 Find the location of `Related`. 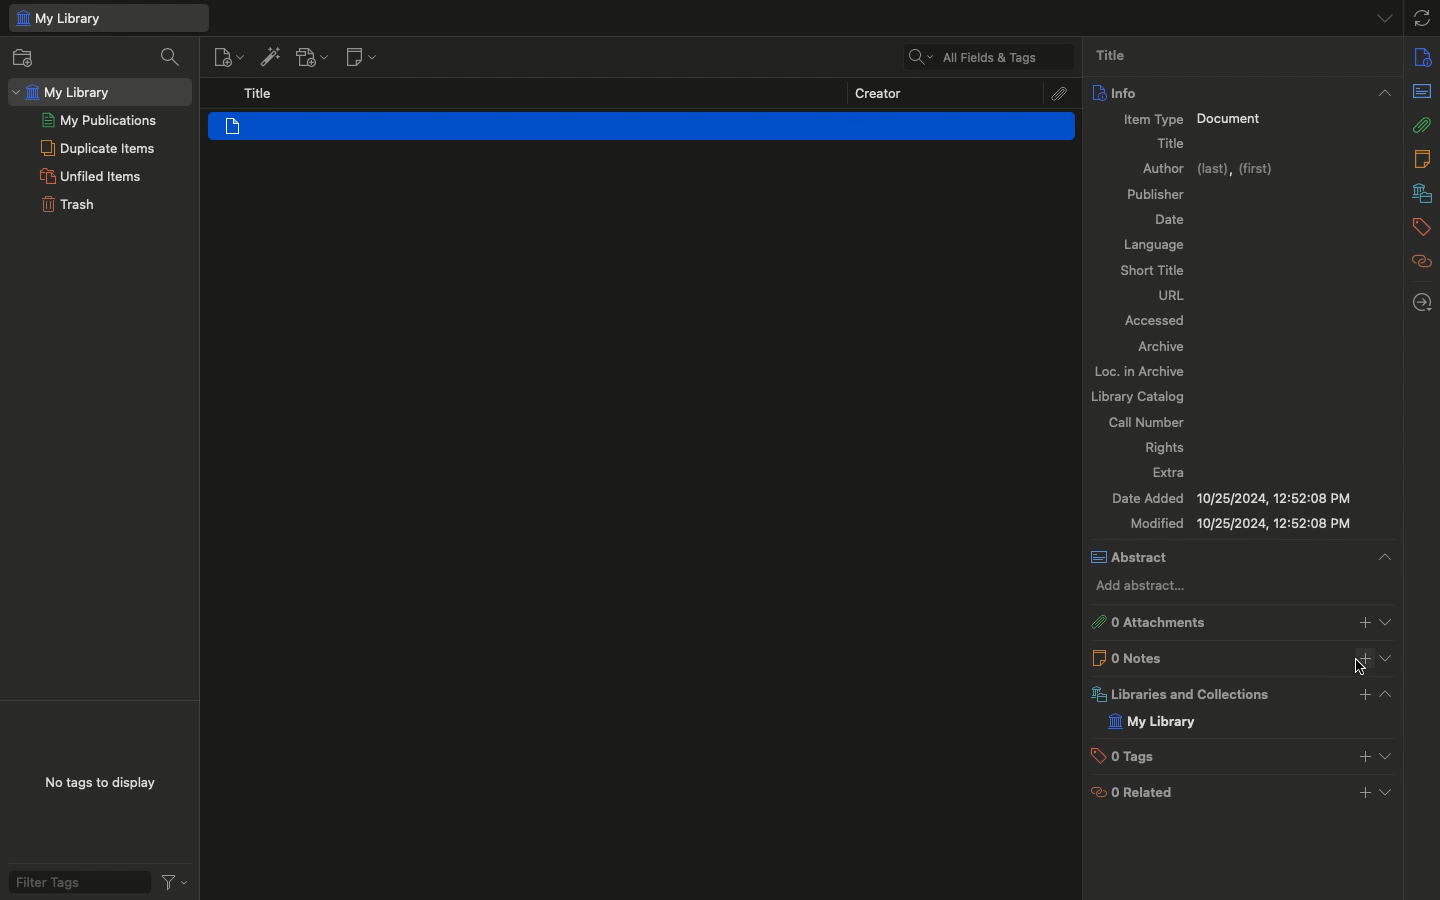

Related is located at coordinates (1128, 792).